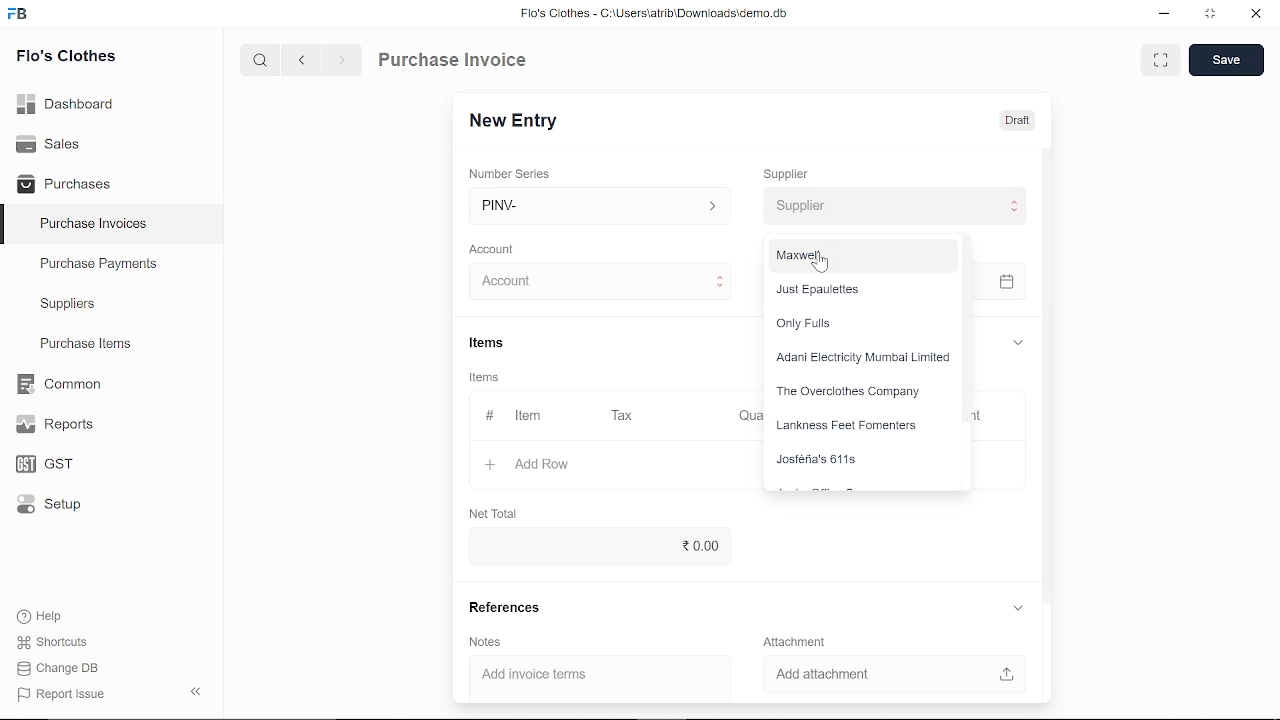 The height and width of the screenshot is (720, 1280). What do you see at coordinates (258, 61) in the screenshot?
I see `serach` at bounding box center [258, 61].